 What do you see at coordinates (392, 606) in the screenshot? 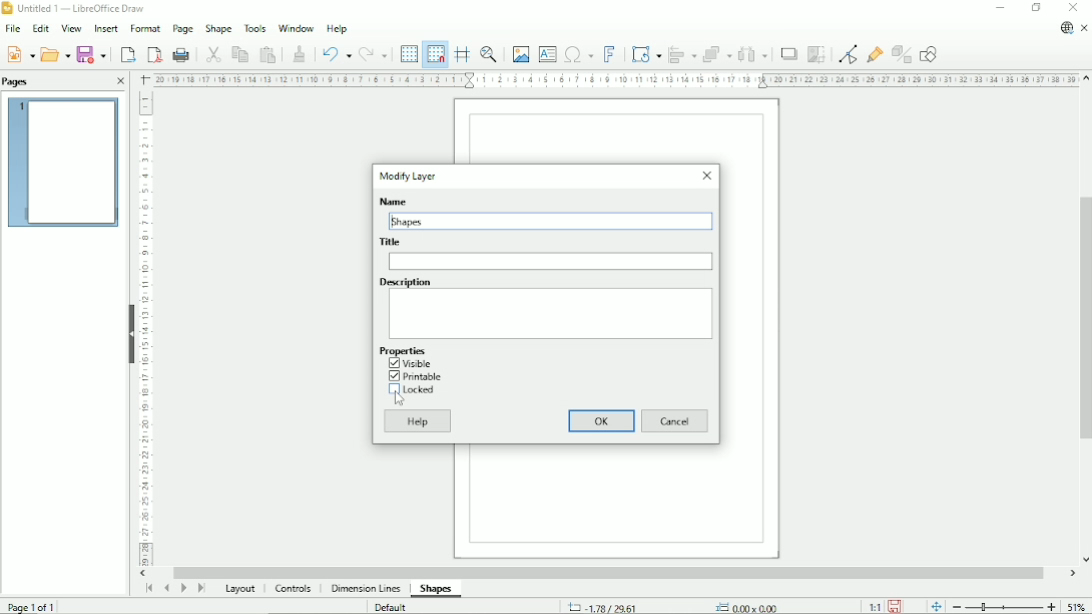
I see `Default` at bounding box center [392, 606].